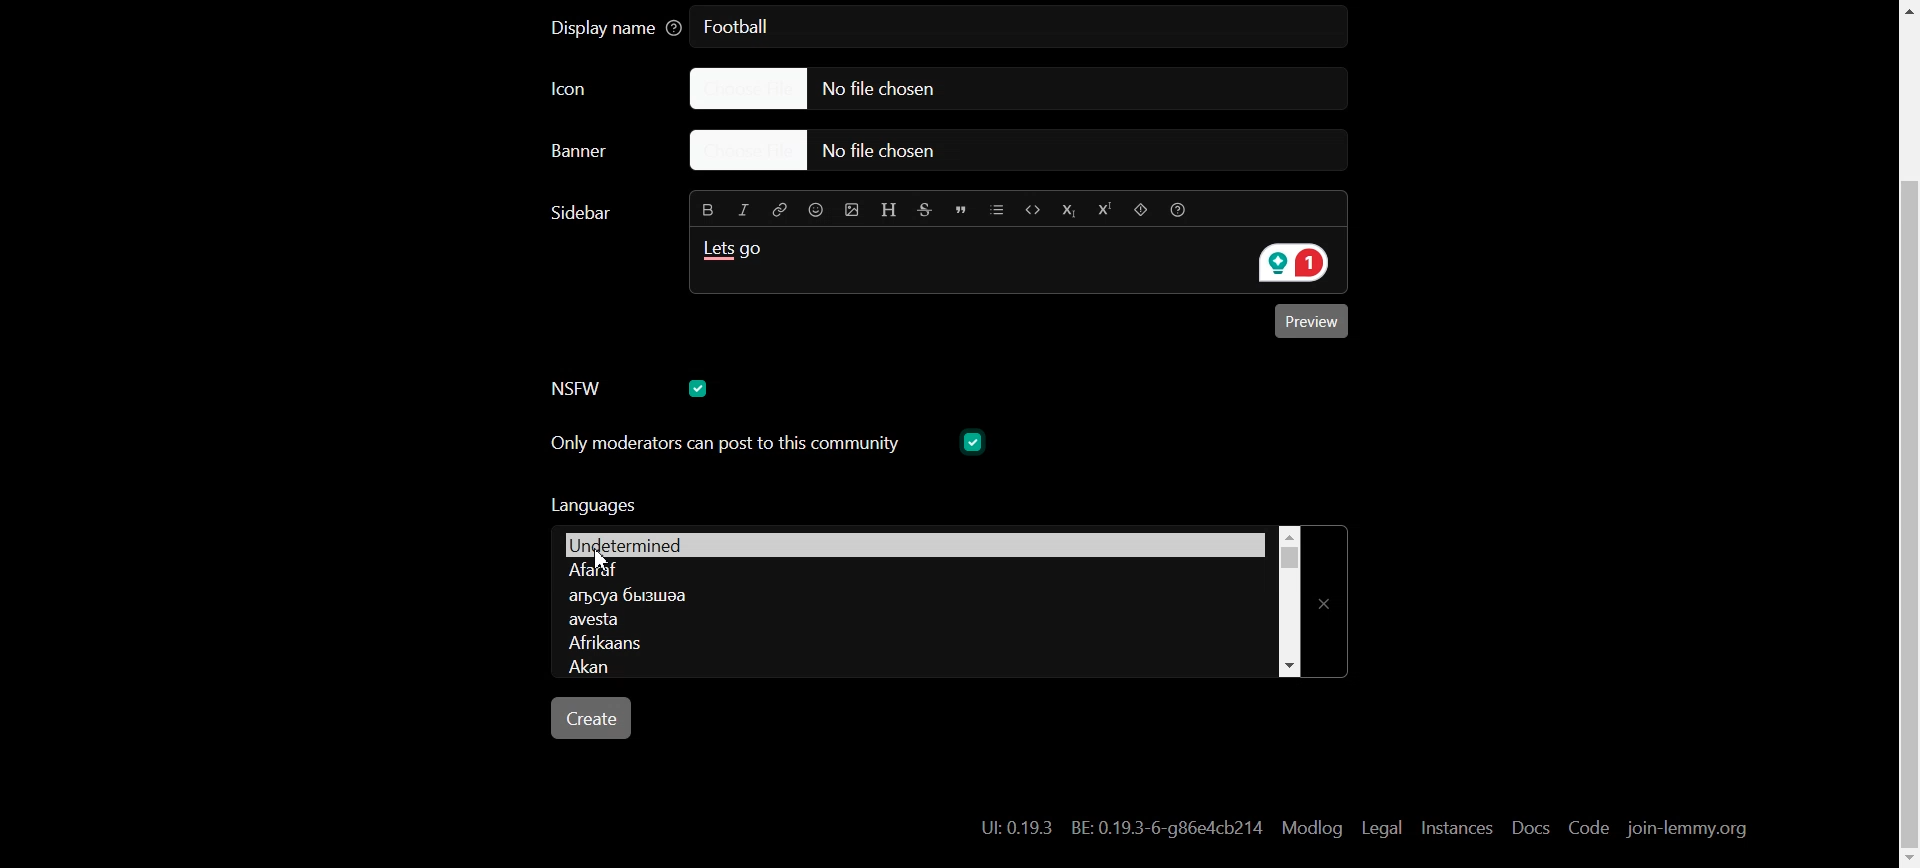  What do you see at coordinates (1685, 829) in the screenshot?
I see `Join-lemmy.org` at bounding box center [1685, 829].